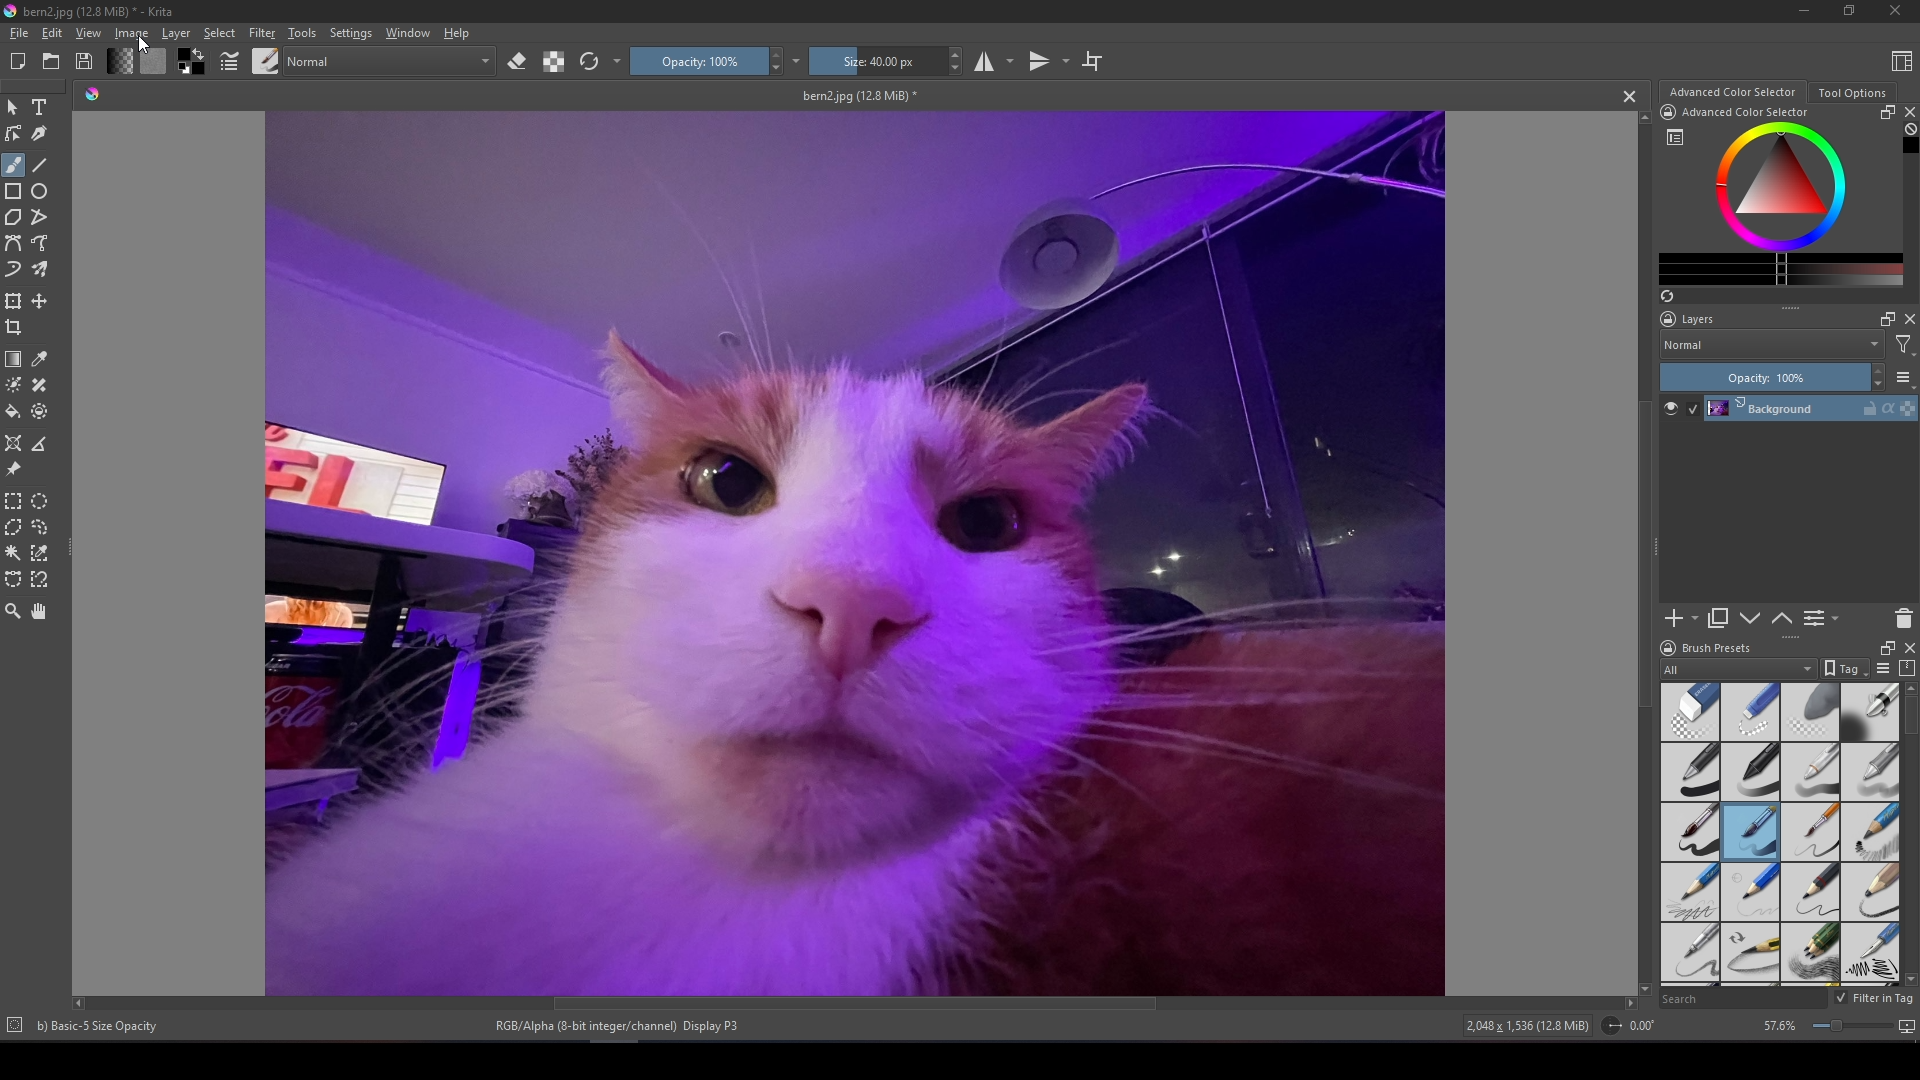 The image size is (1920, 1080). What do you see at coordinates (1911, 112) in the screenshot?
I see `Close docker` at bounding box center [1911, 112].